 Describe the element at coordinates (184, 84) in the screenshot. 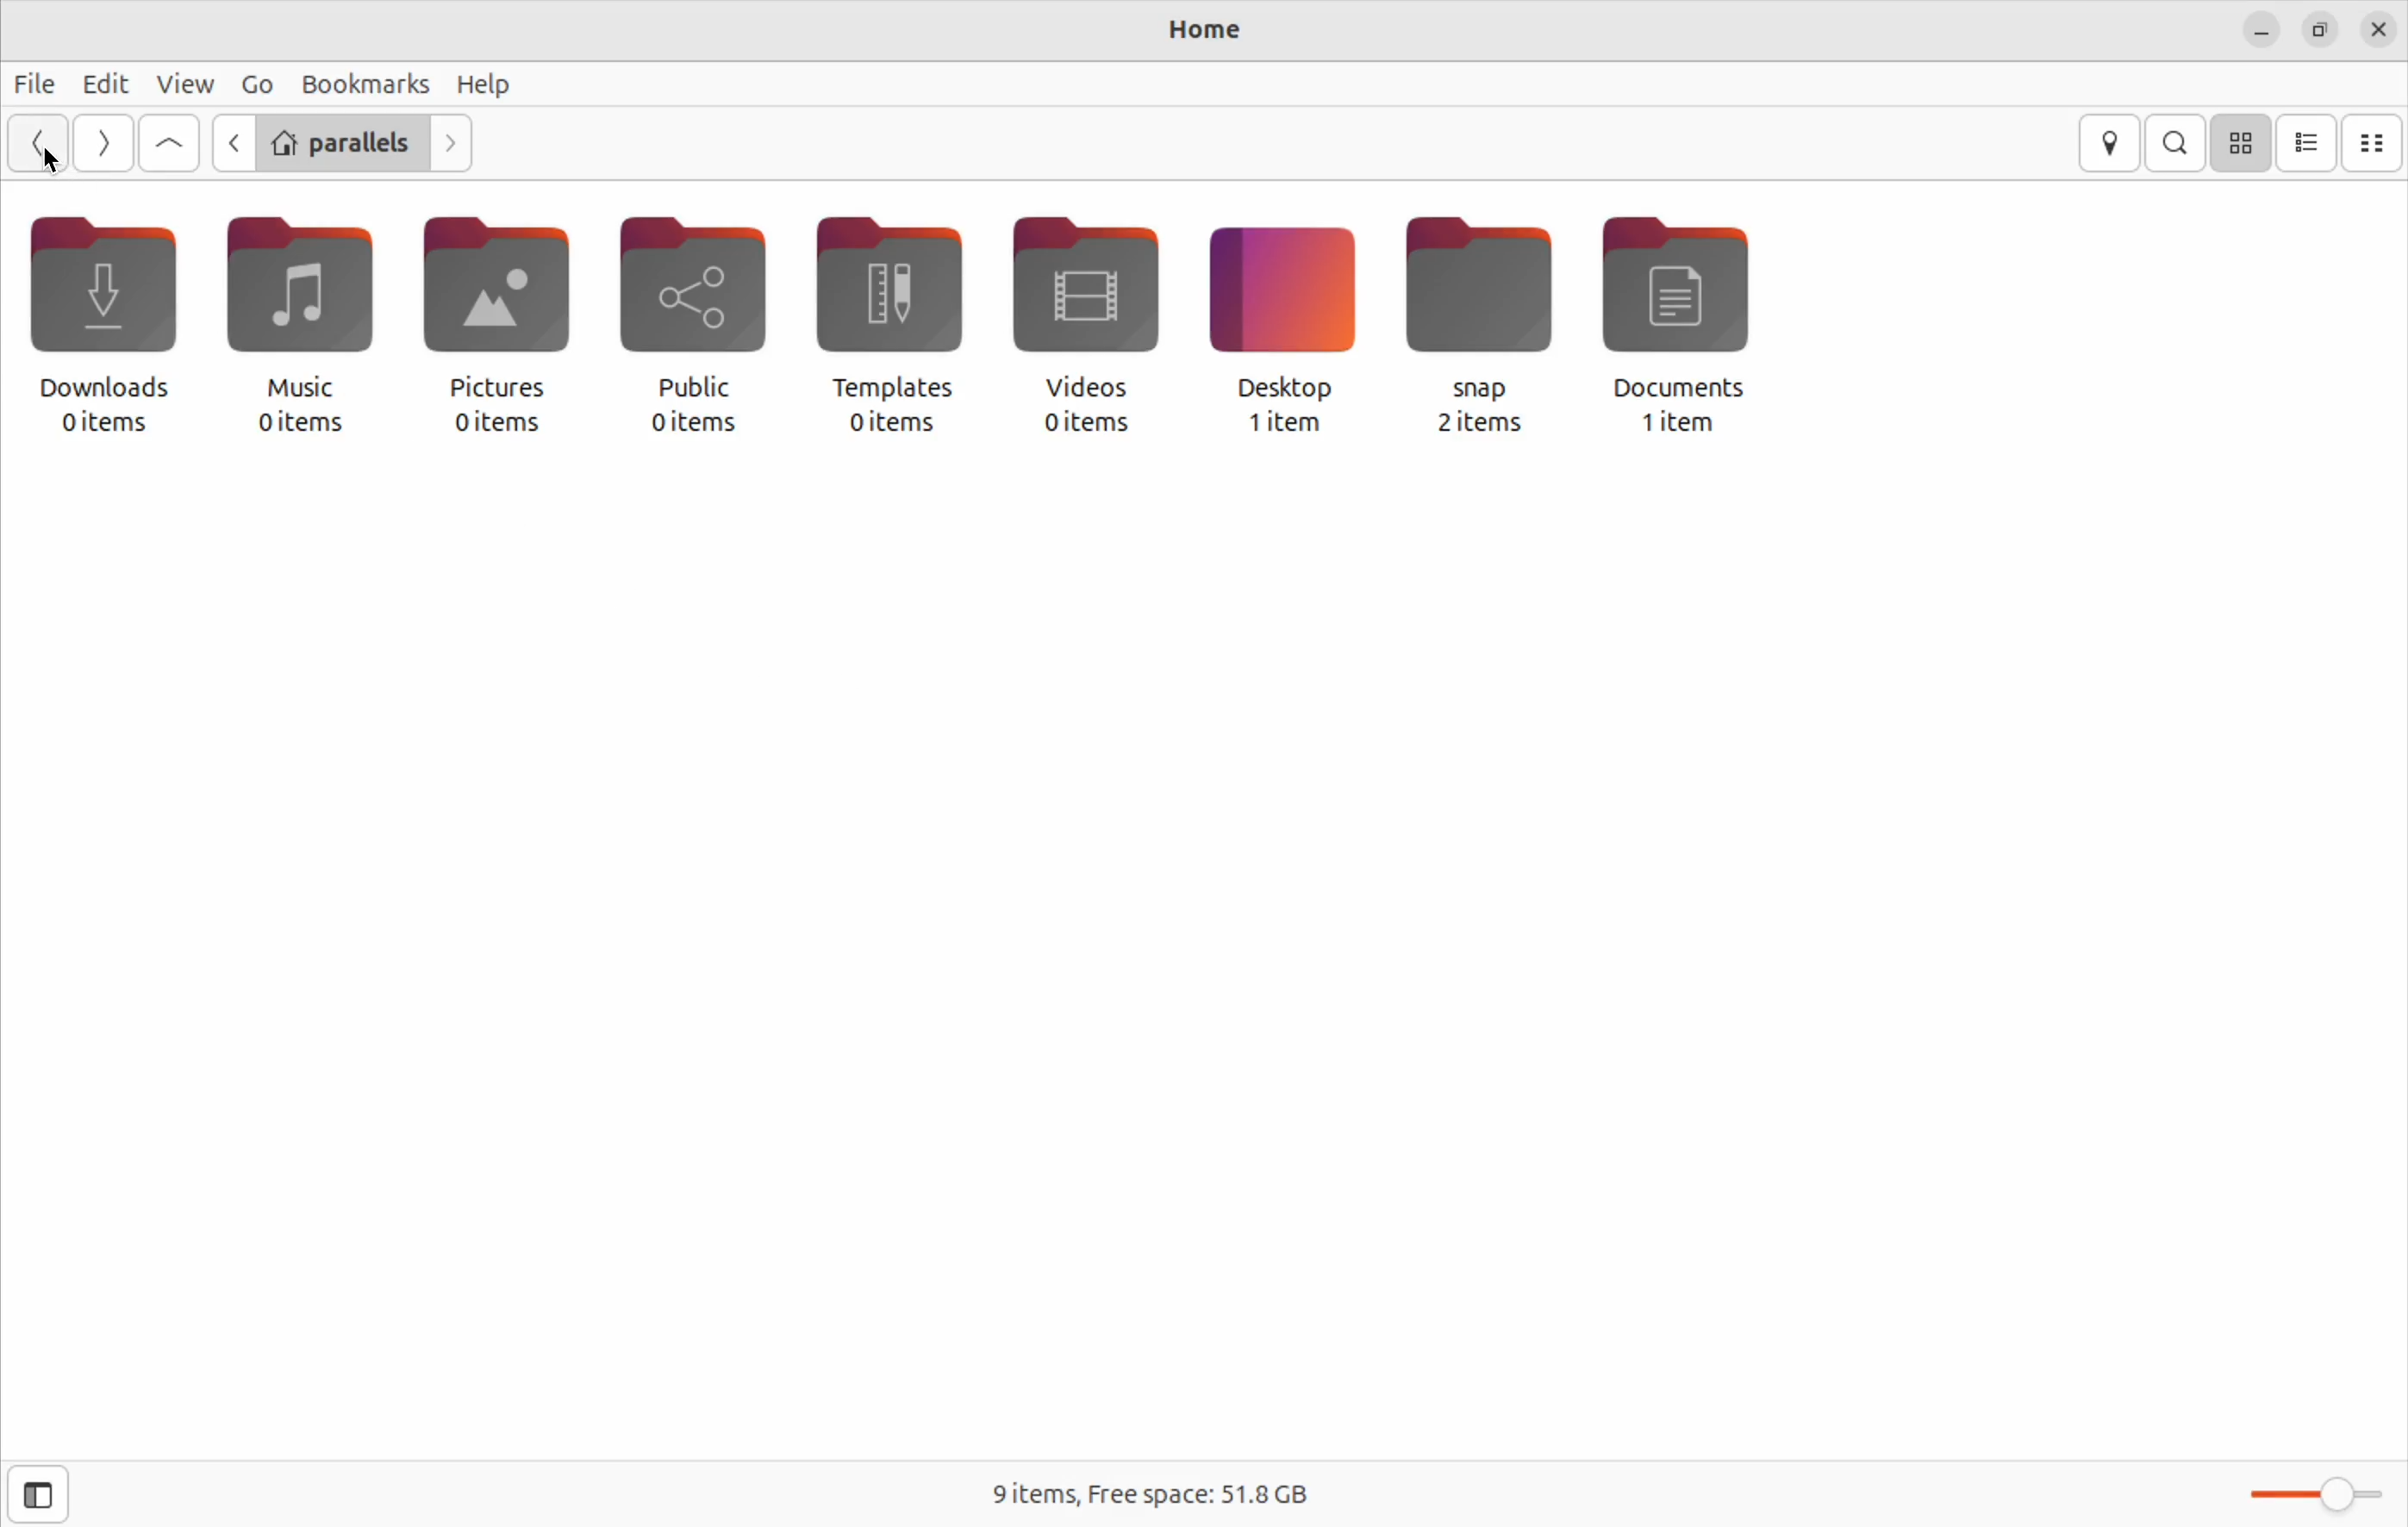

I see `view` at that location.